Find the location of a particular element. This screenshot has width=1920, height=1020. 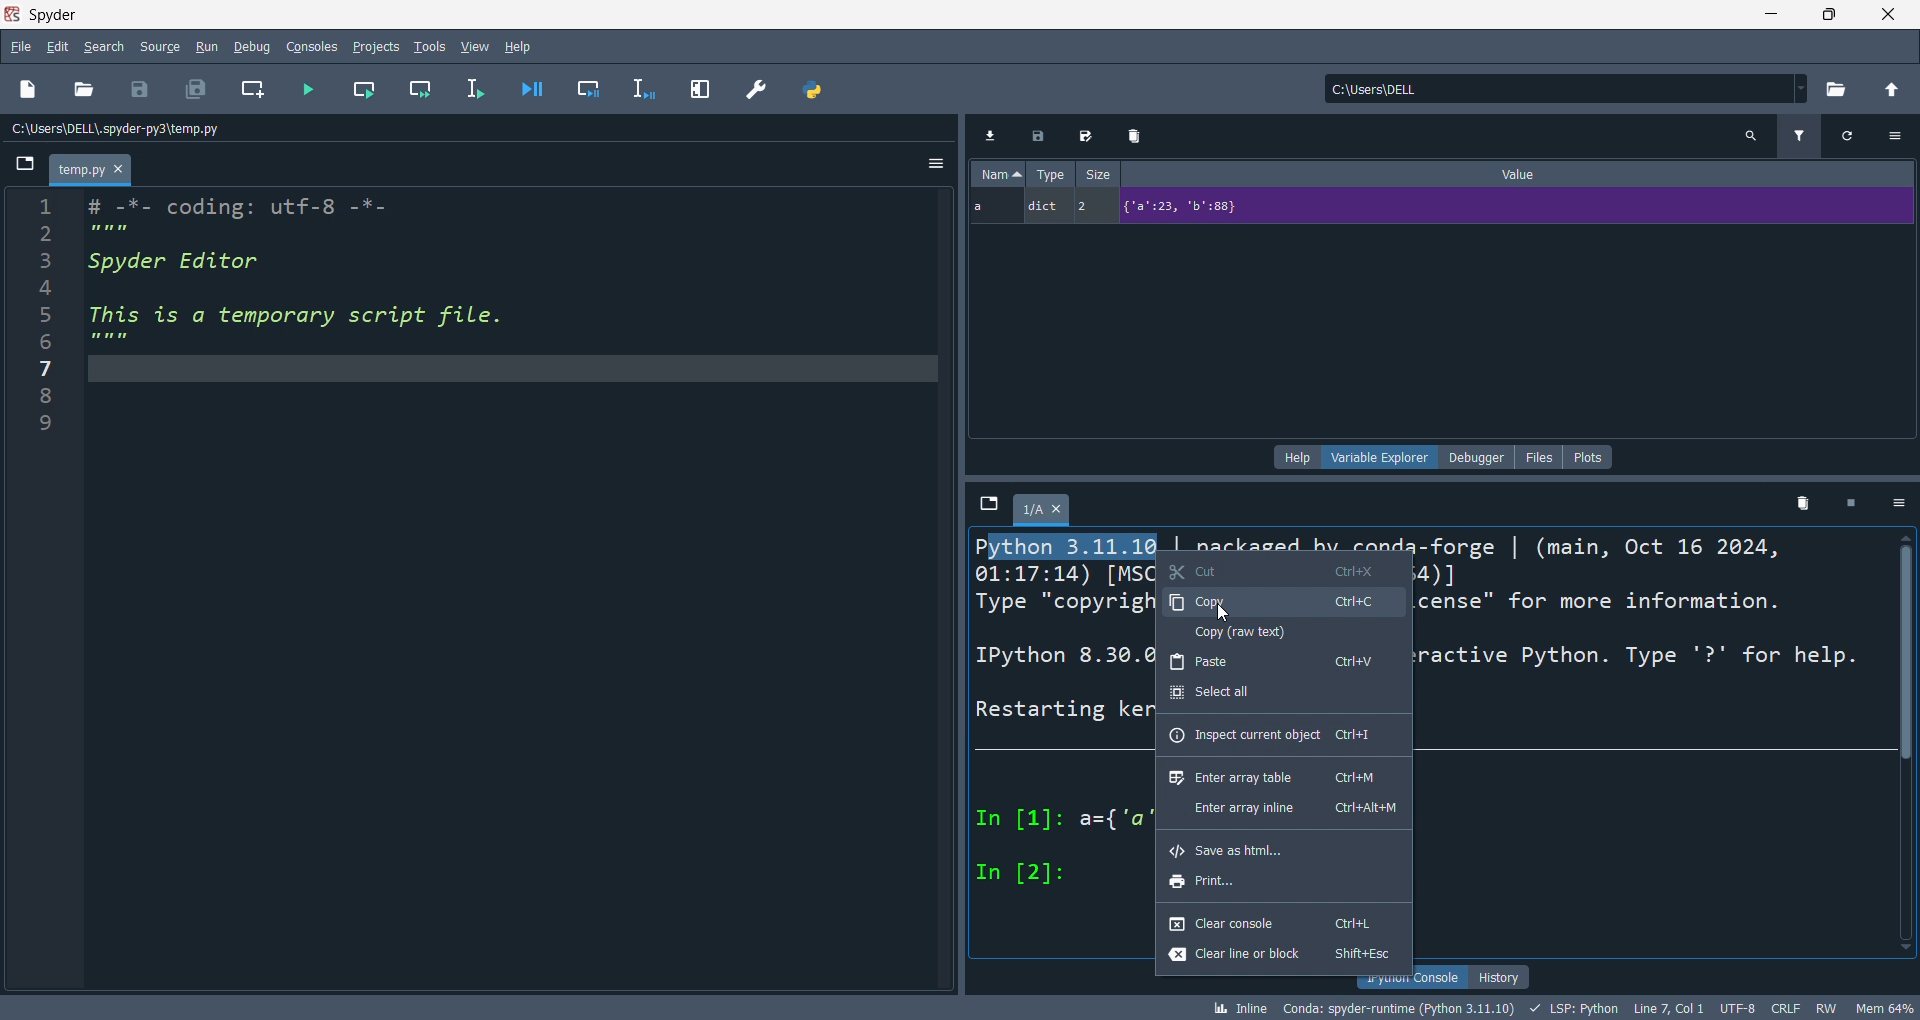

inspect current object is located at coordinates (1274, 736).